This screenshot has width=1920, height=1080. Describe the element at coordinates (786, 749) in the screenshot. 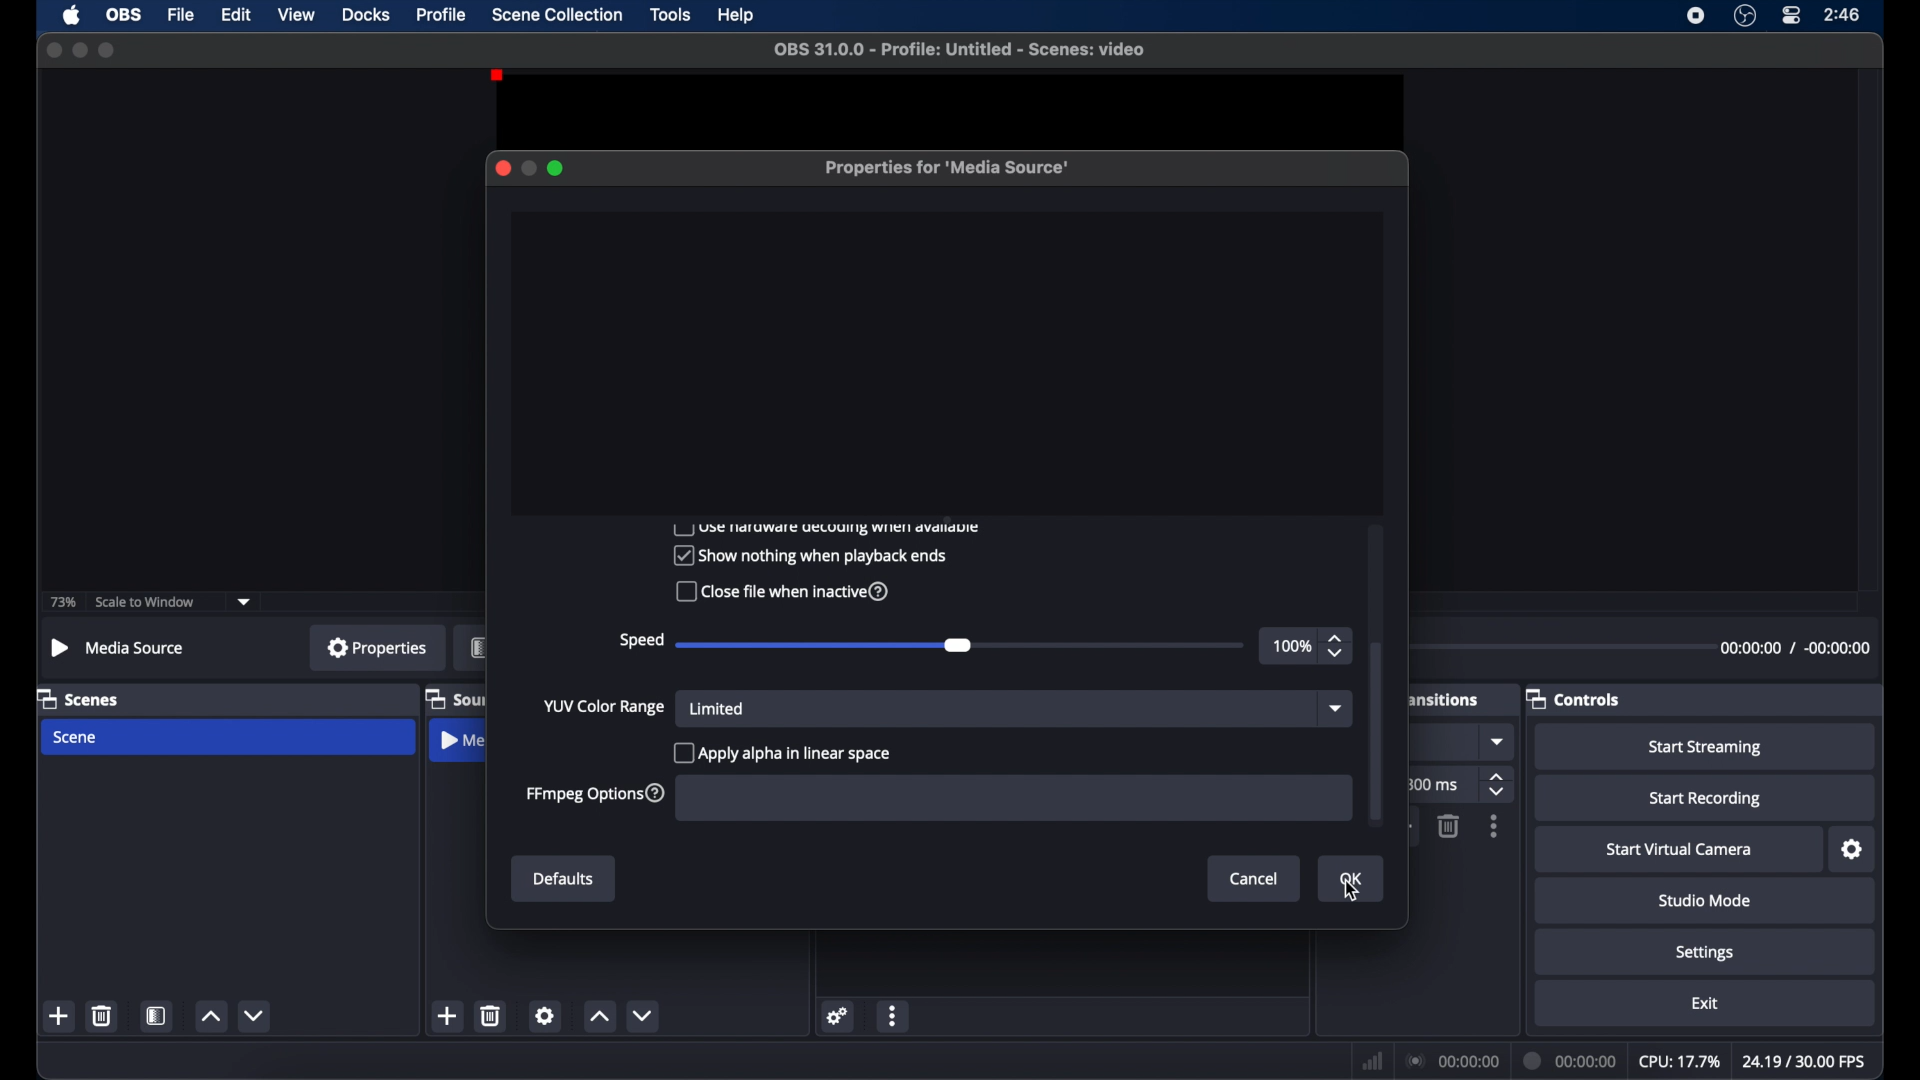

I see `apply alpha in linear space` at that location.